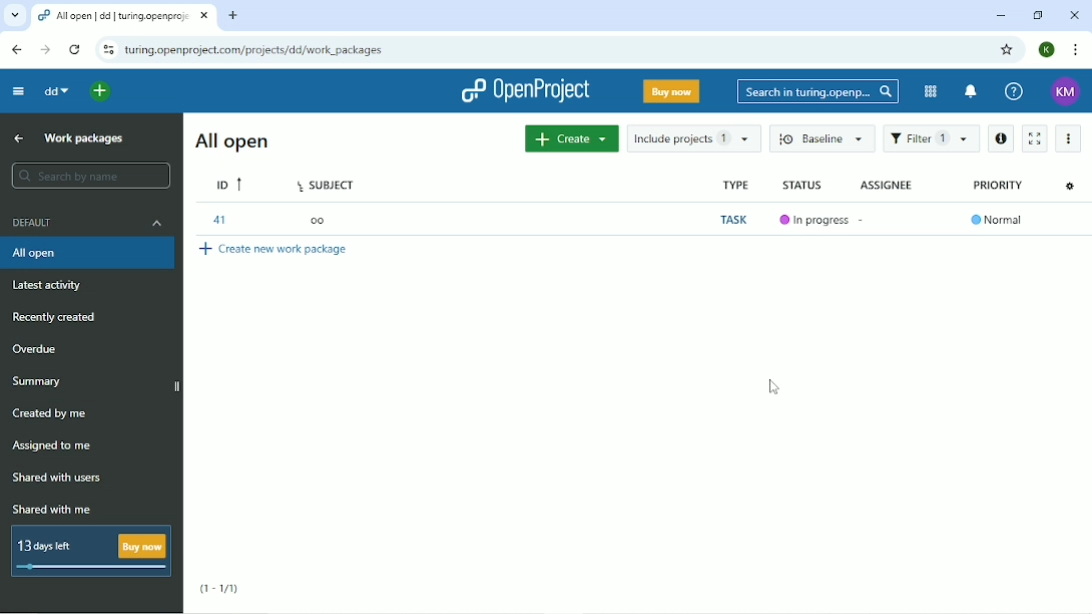  Describe the element at coordinates (220, 589) in the screenshot. I see `(1-1/1)` at that location.